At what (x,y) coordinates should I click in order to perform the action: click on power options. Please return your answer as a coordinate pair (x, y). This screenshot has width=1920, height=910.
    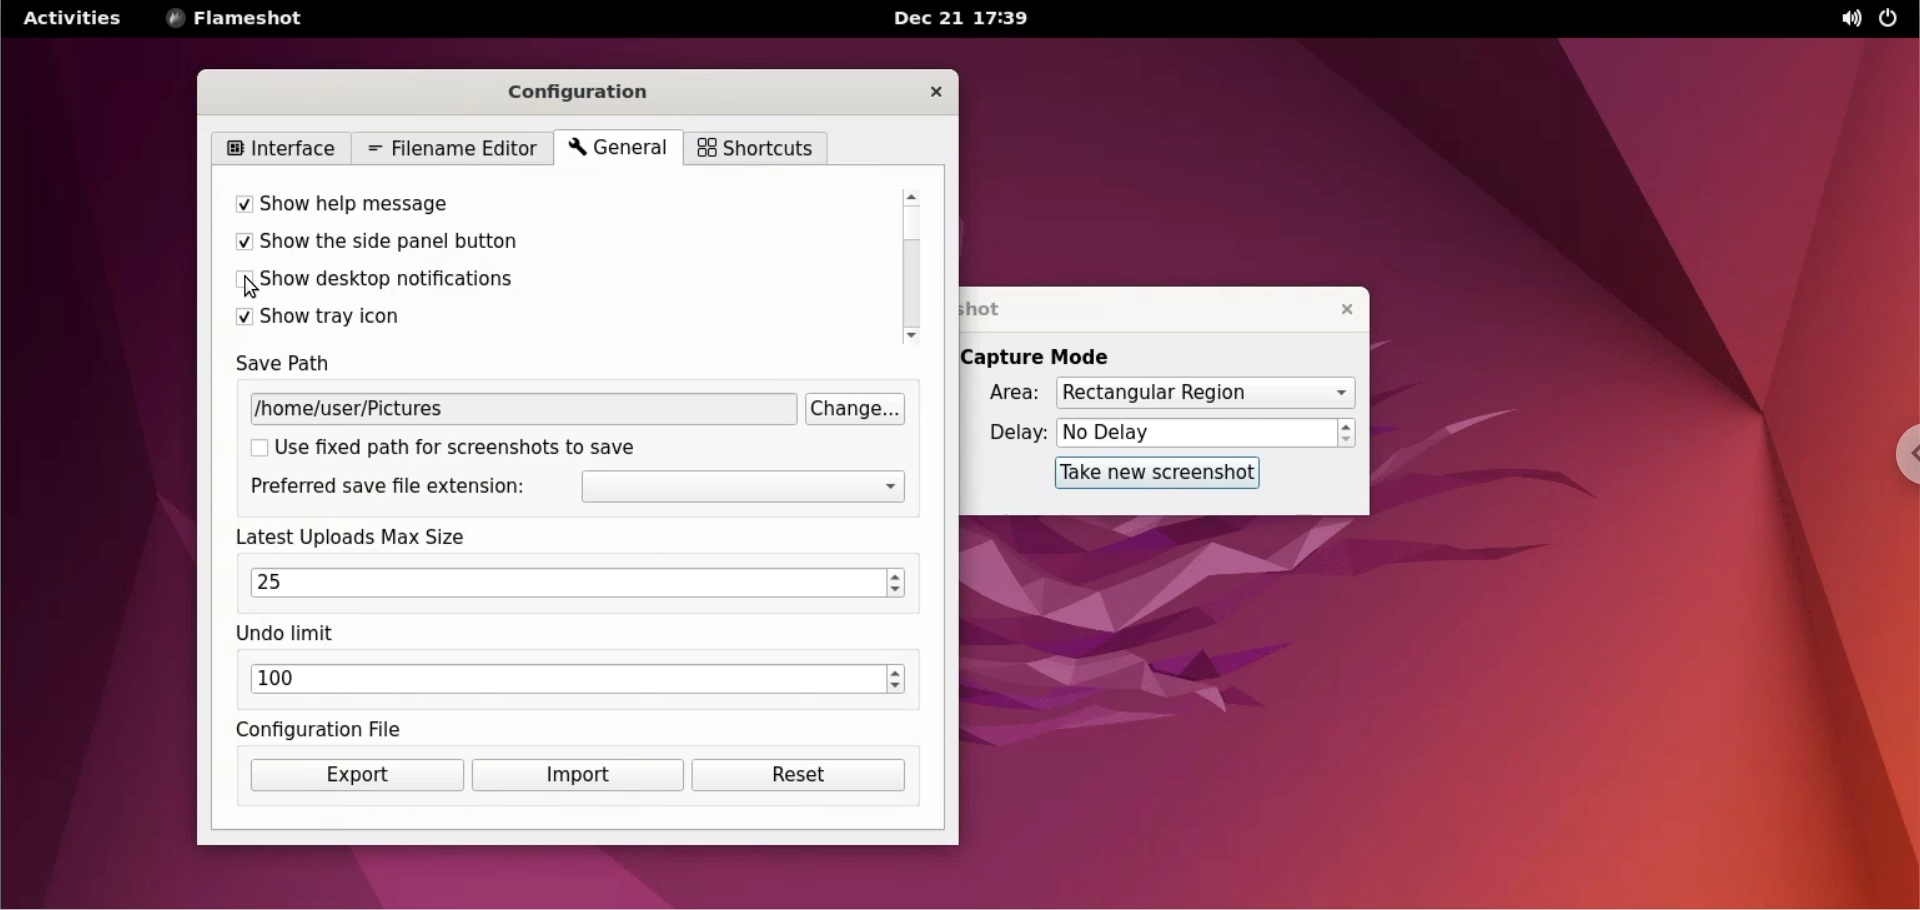
    Looking at the image, I should click on (1892, 19).